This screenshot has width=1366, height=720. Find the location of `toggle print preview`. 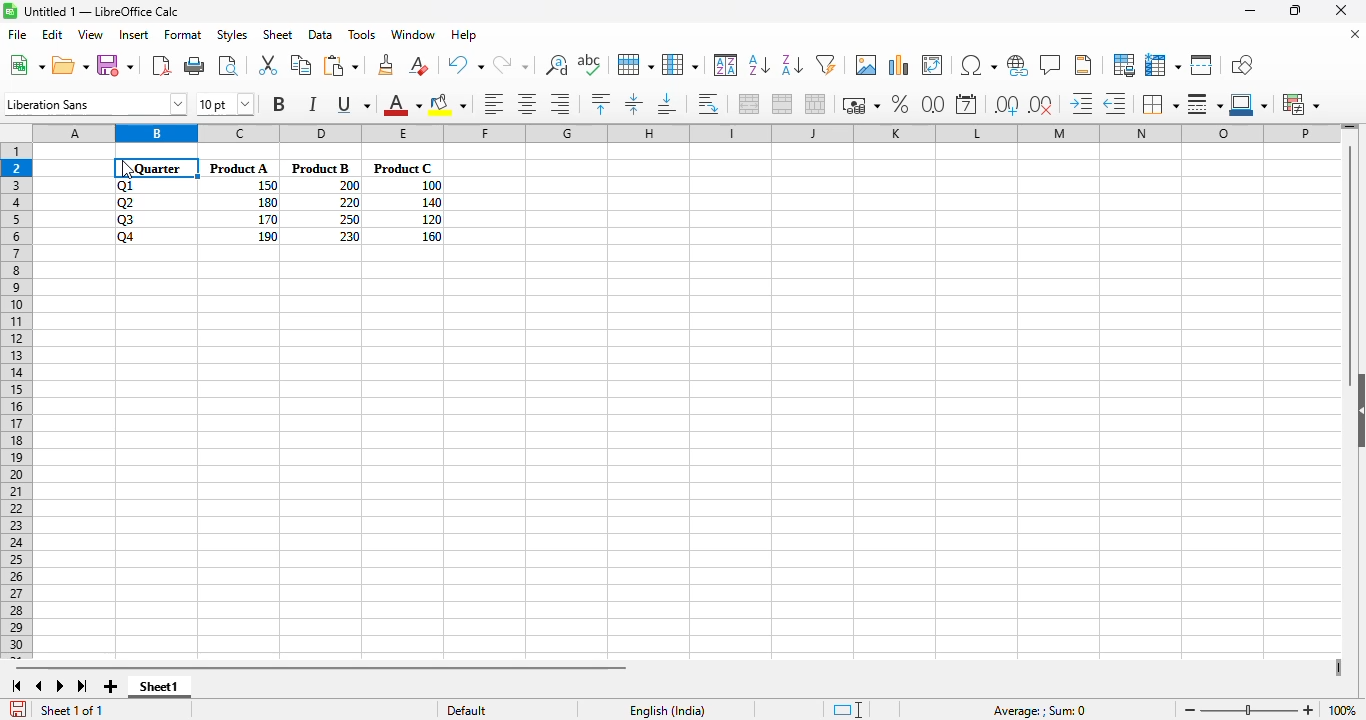

toggle print preview is located at coordinates (228, 66).